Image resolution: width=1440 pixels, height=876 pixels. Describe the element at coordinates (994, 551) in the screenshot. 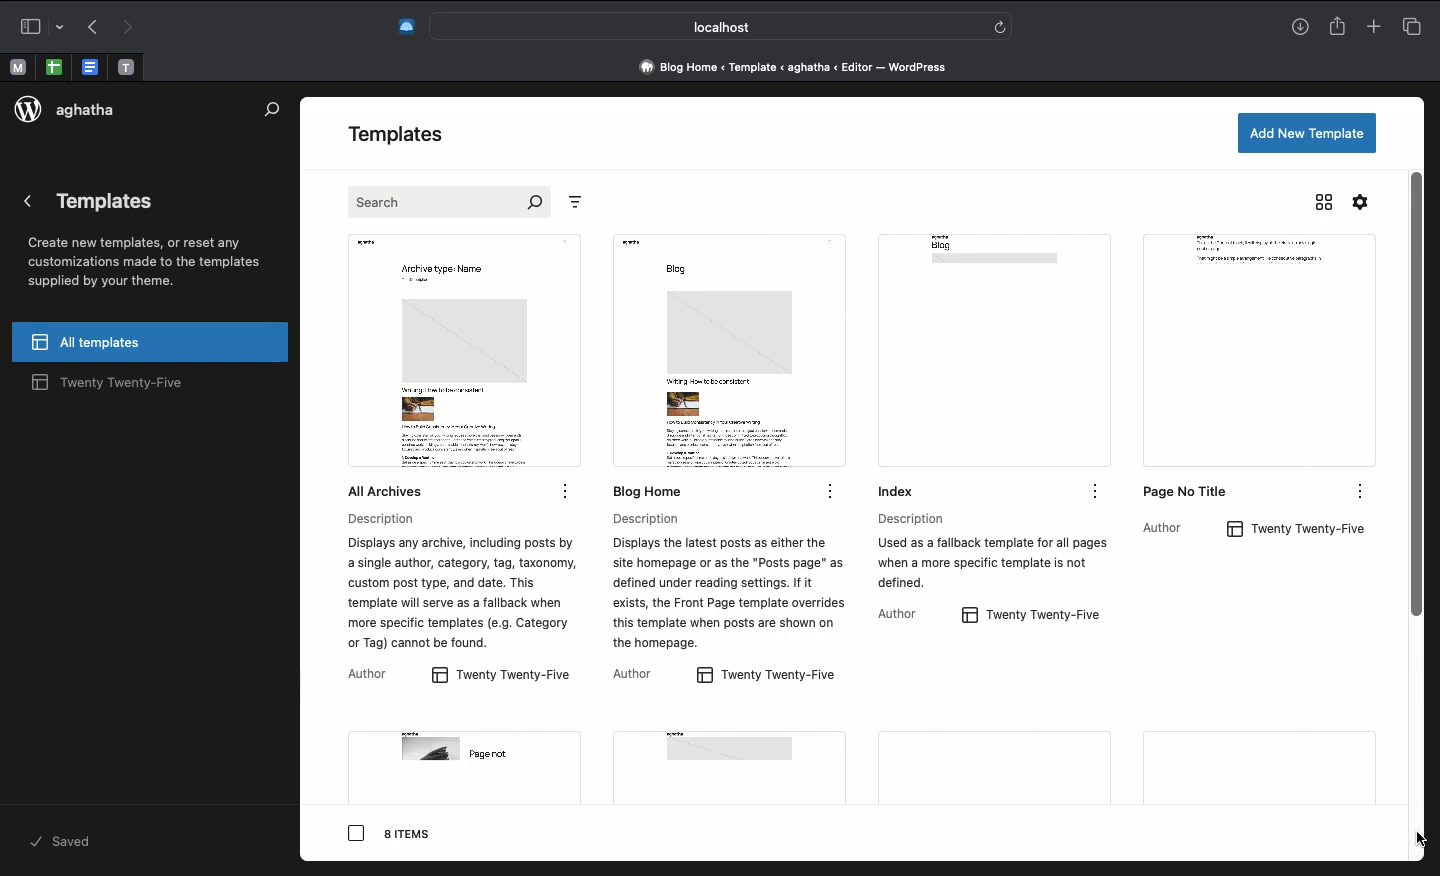

I see `Description` at that location.